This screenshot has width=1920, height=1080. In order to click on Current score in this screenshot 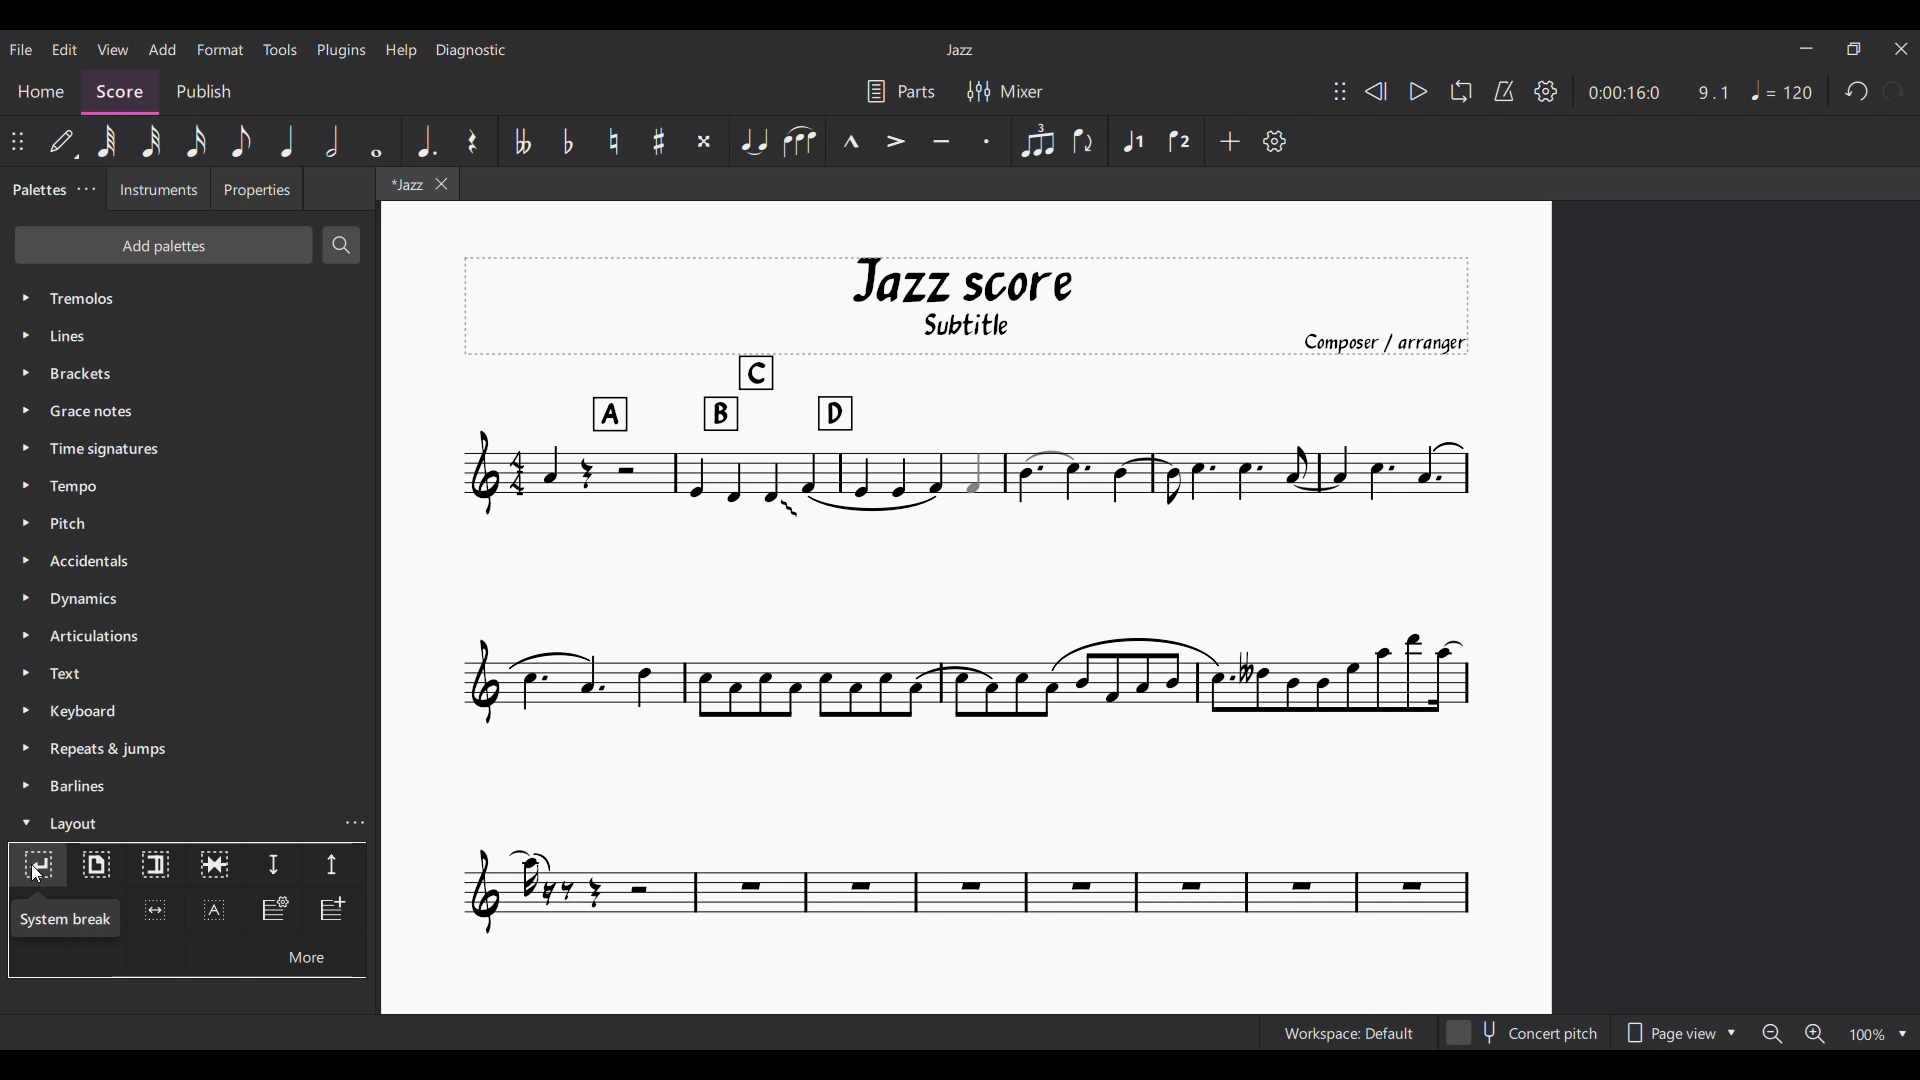, I will do `click(967, 596)`.